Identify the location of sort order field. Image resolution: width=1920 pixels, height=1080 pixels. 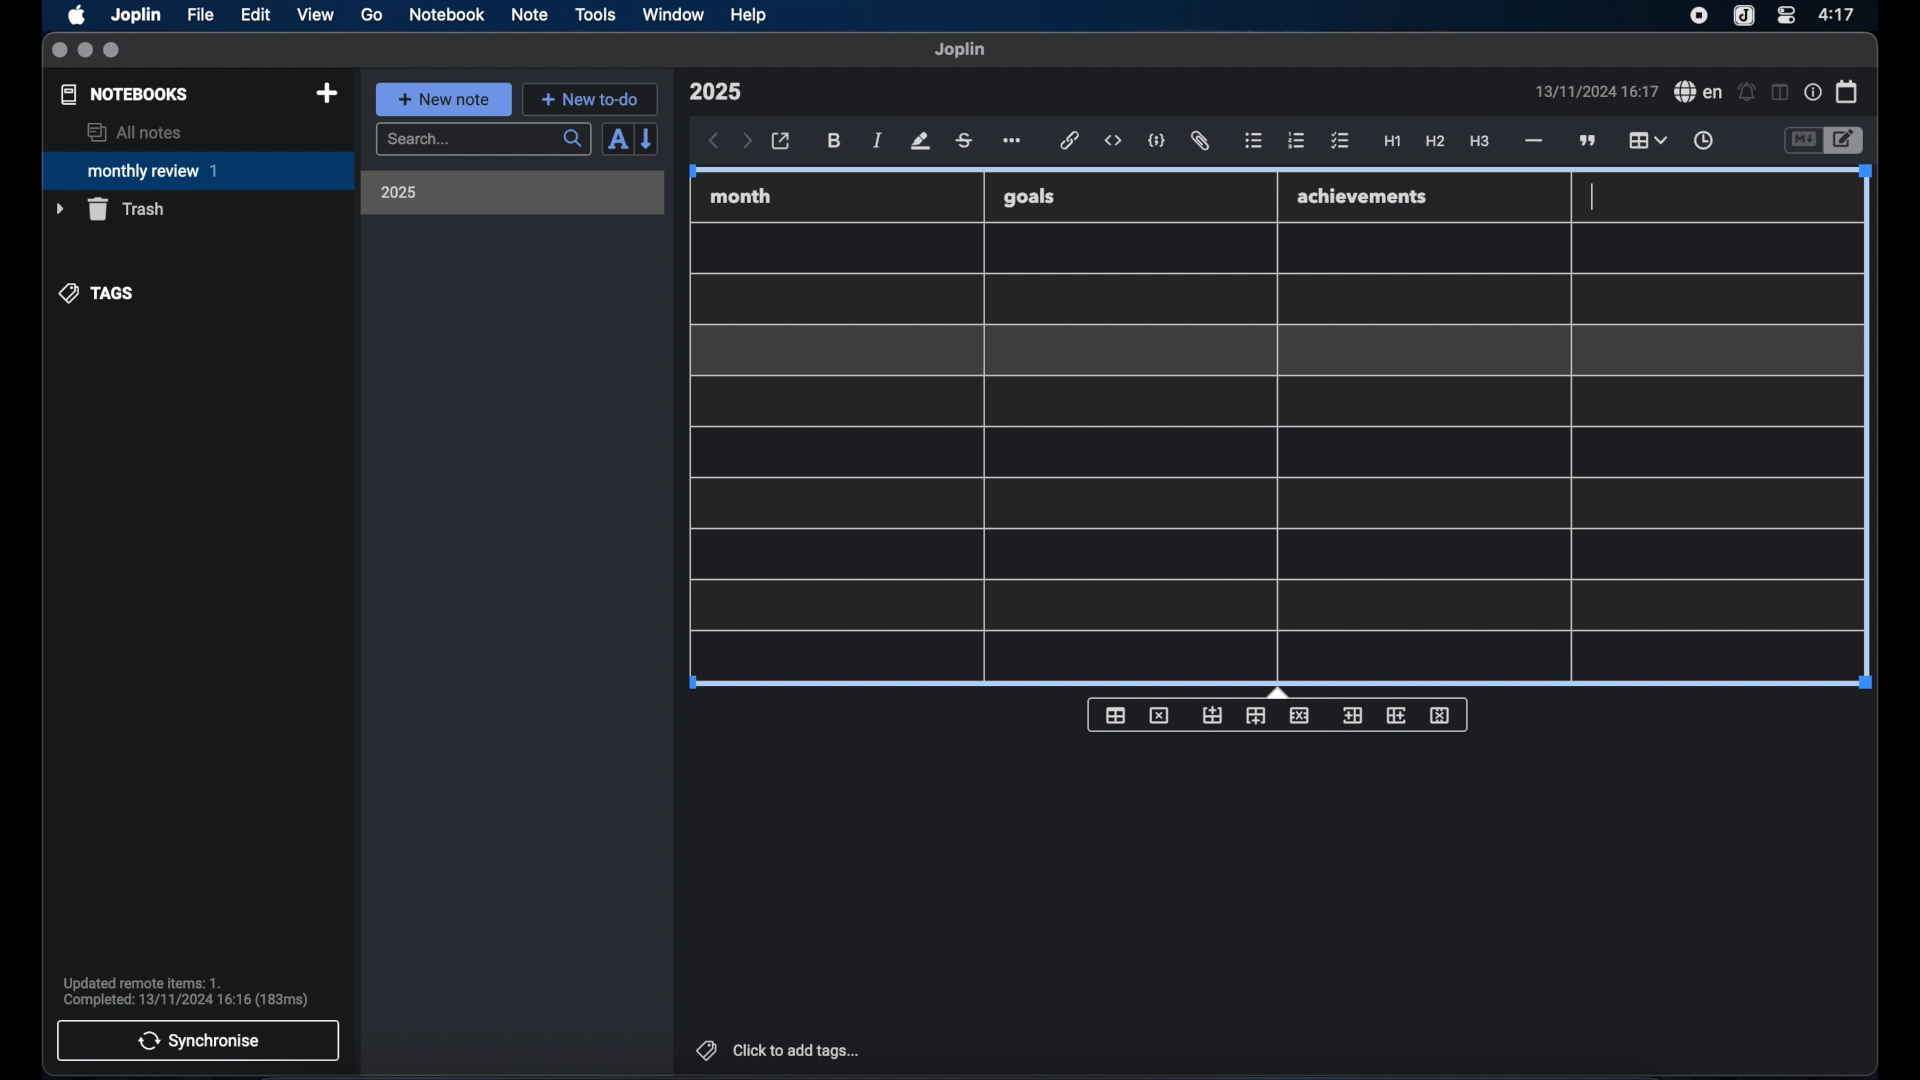
(617, 140).